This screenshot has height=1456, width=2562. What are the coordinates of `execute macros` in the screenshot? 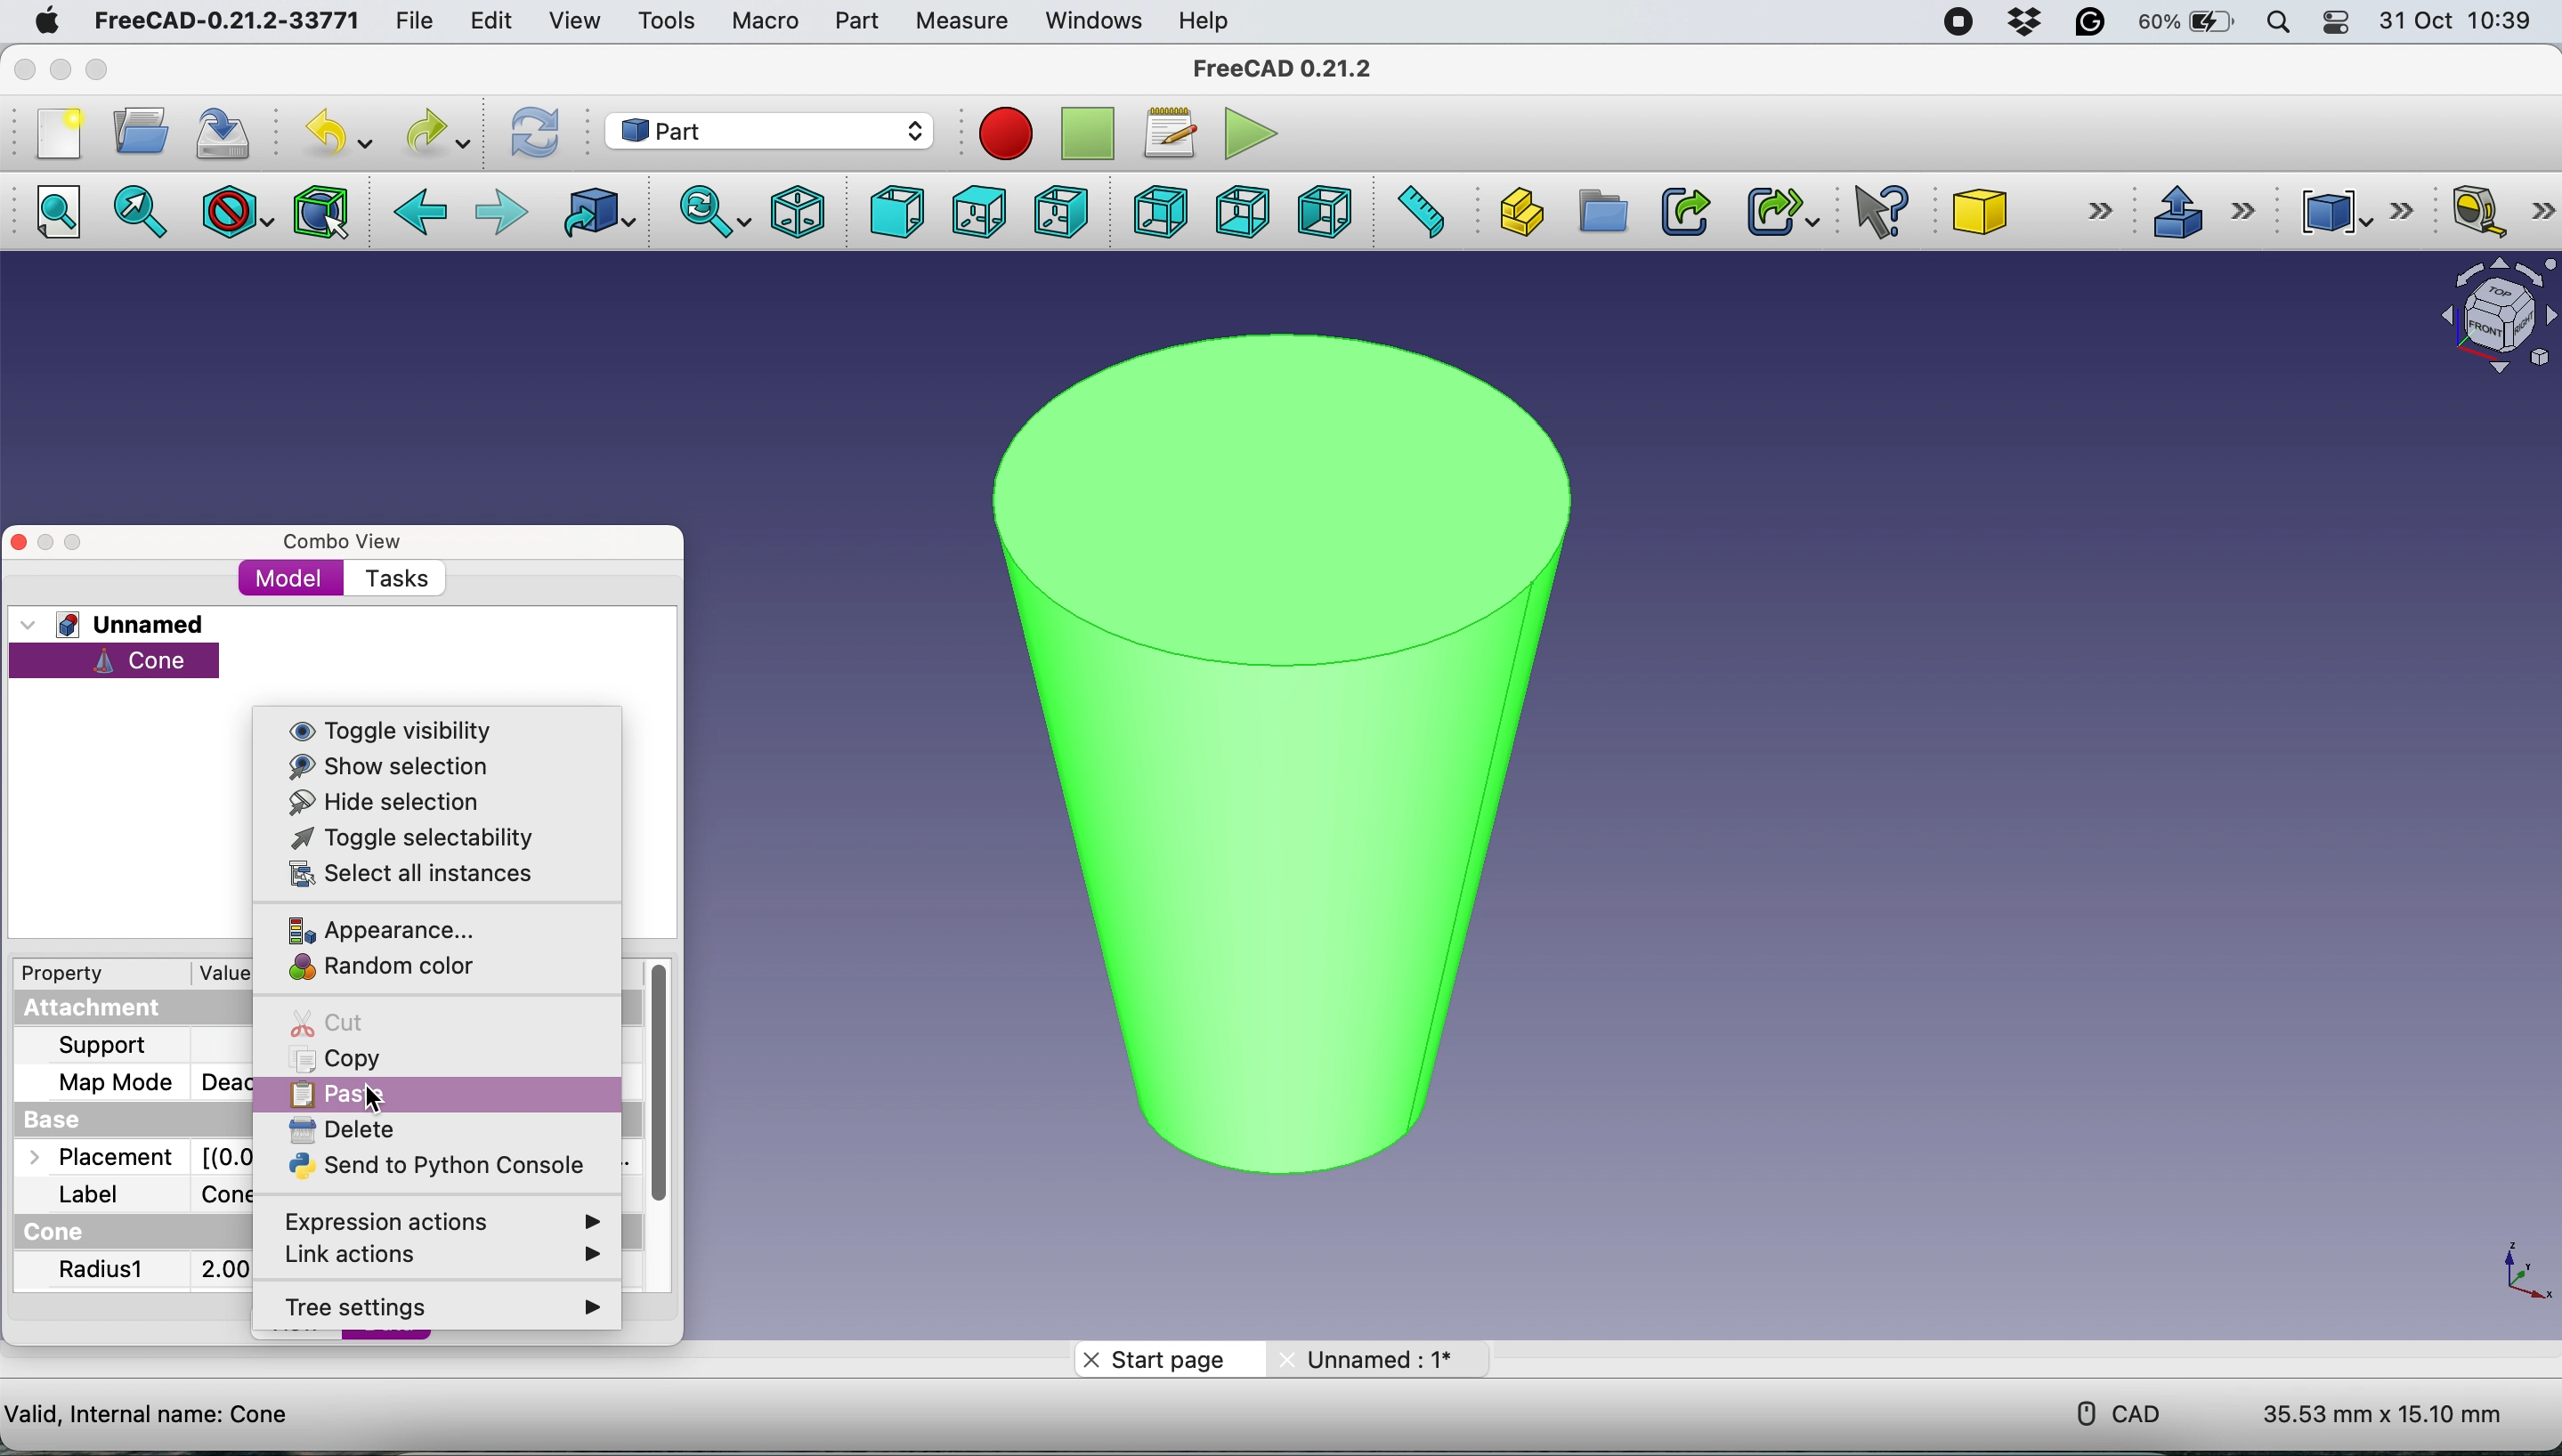 It's located at (1245, 133).